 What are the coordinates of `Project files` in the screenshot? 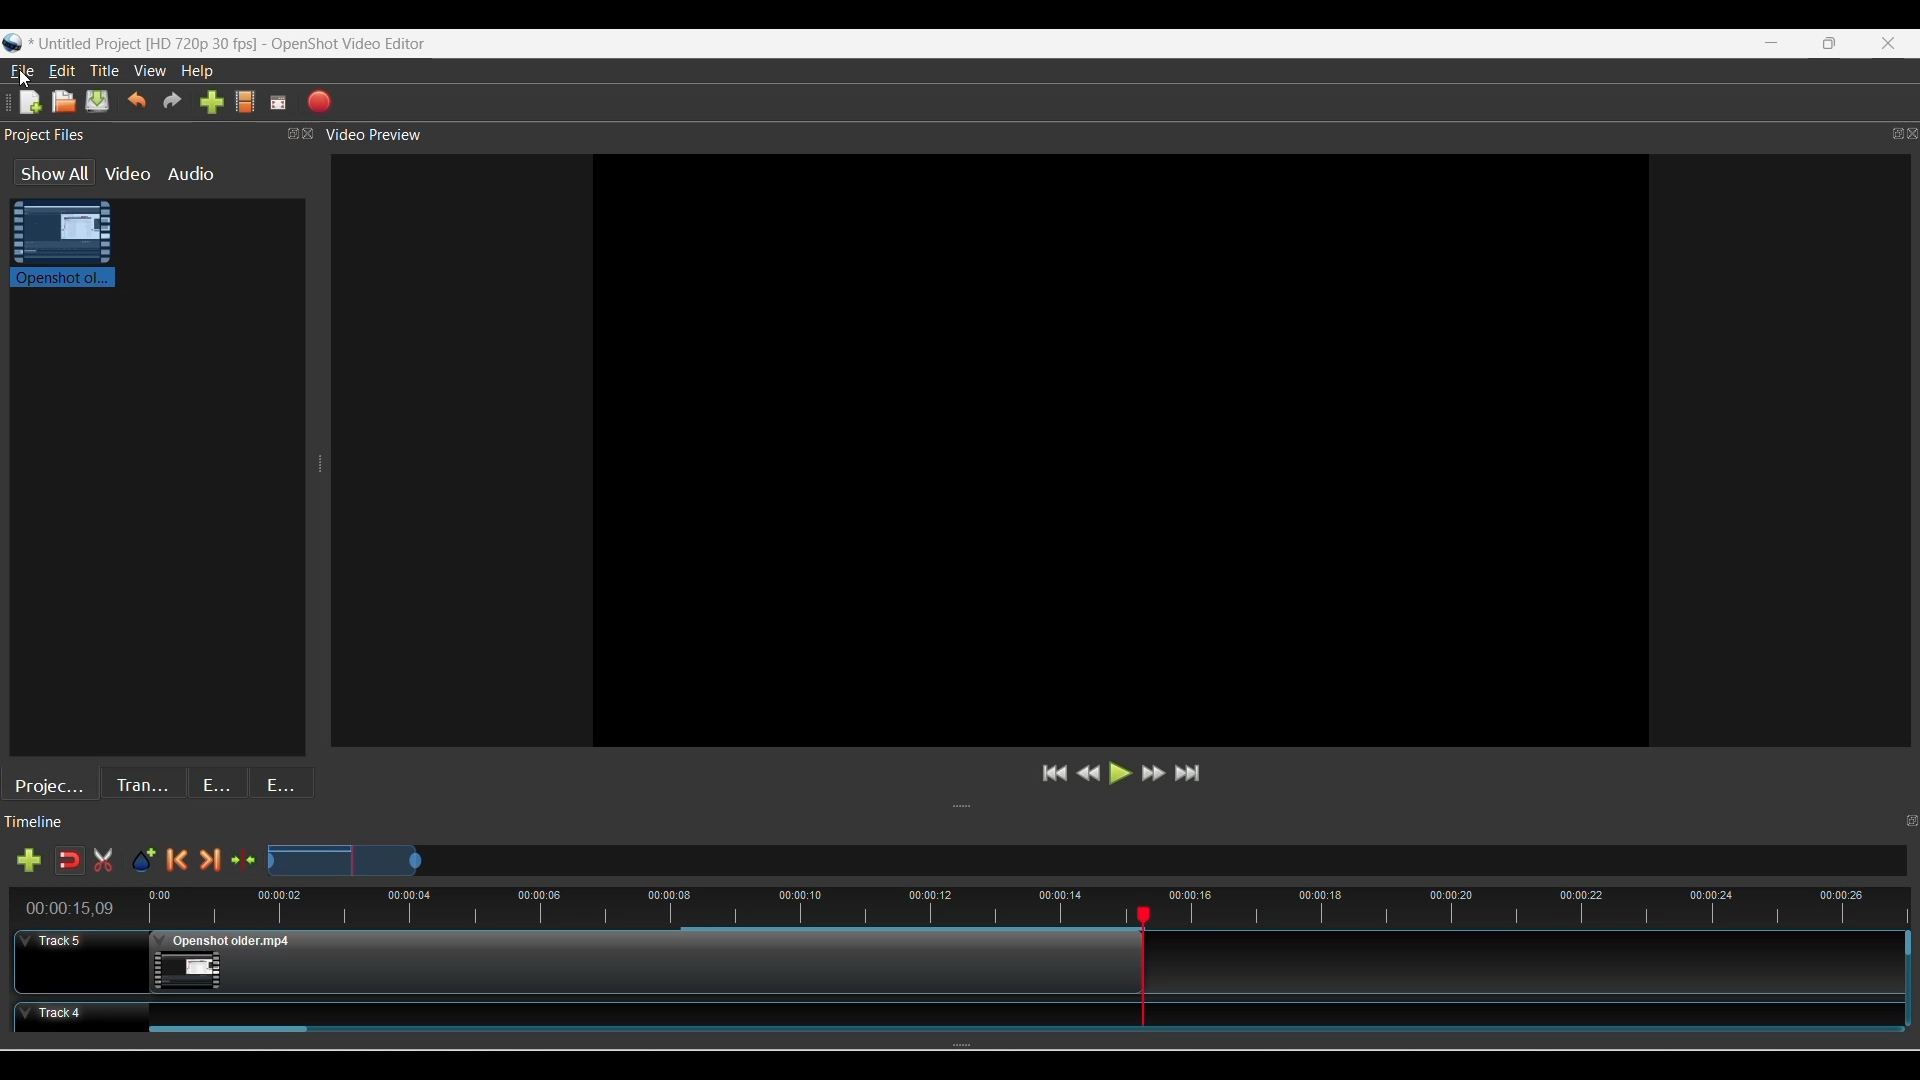 It's located at (50, 783).